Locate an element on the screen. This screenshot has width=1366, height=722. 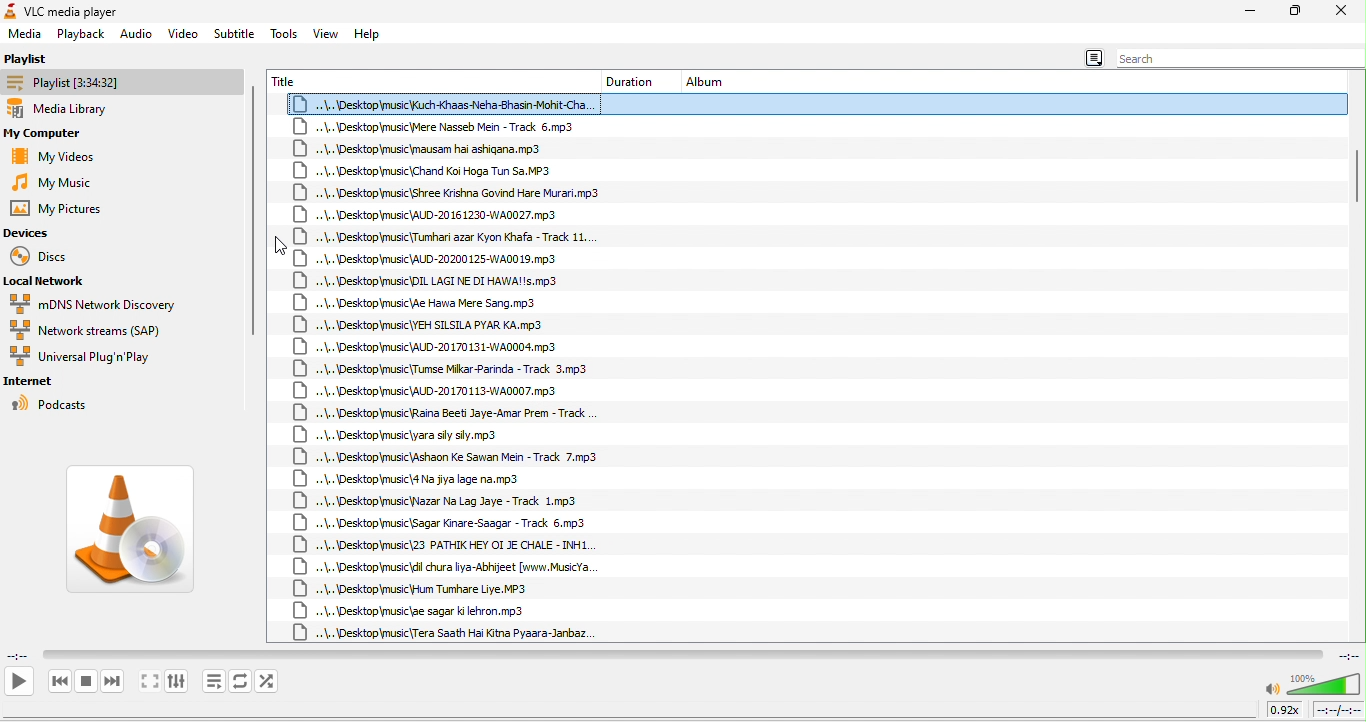
..\.\Desktop\music\Raina Beet Jaye-Amar Prem - Track is located at coordinates (443, 413).